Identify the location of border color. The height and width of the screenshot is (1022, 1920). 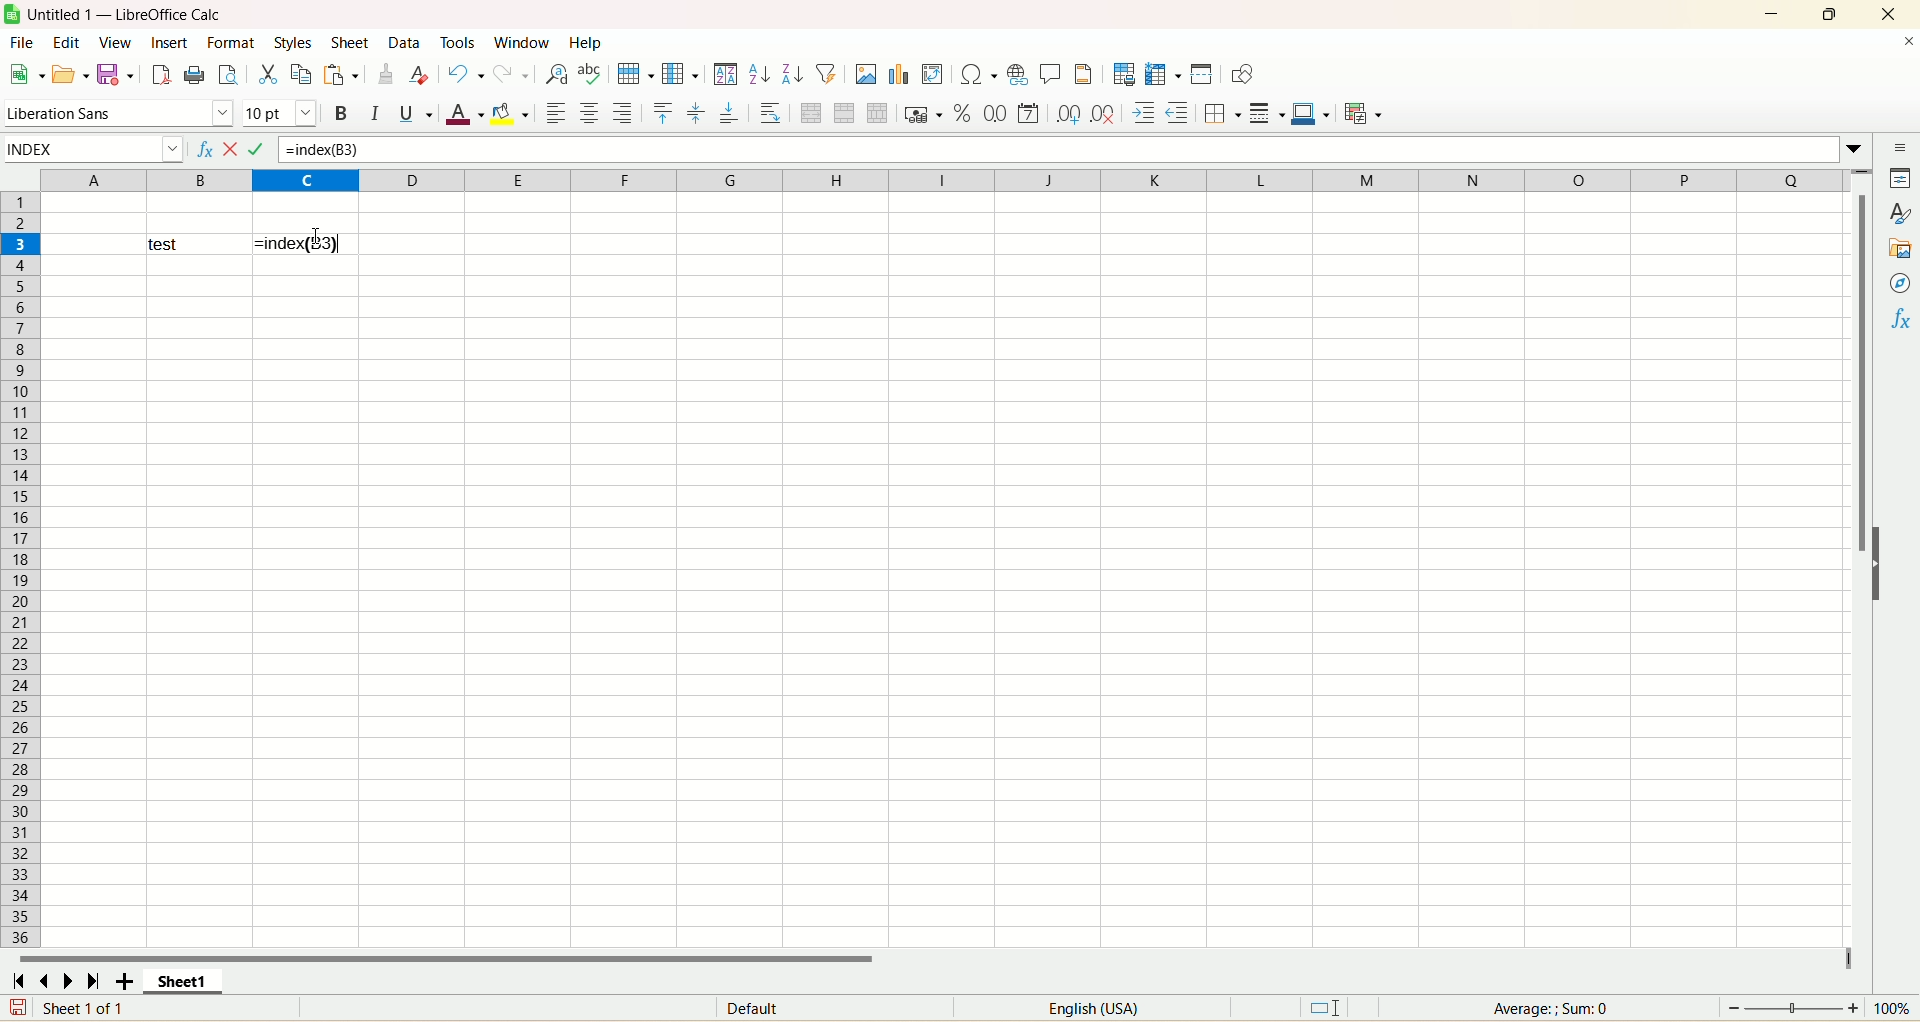
(1311, 113).